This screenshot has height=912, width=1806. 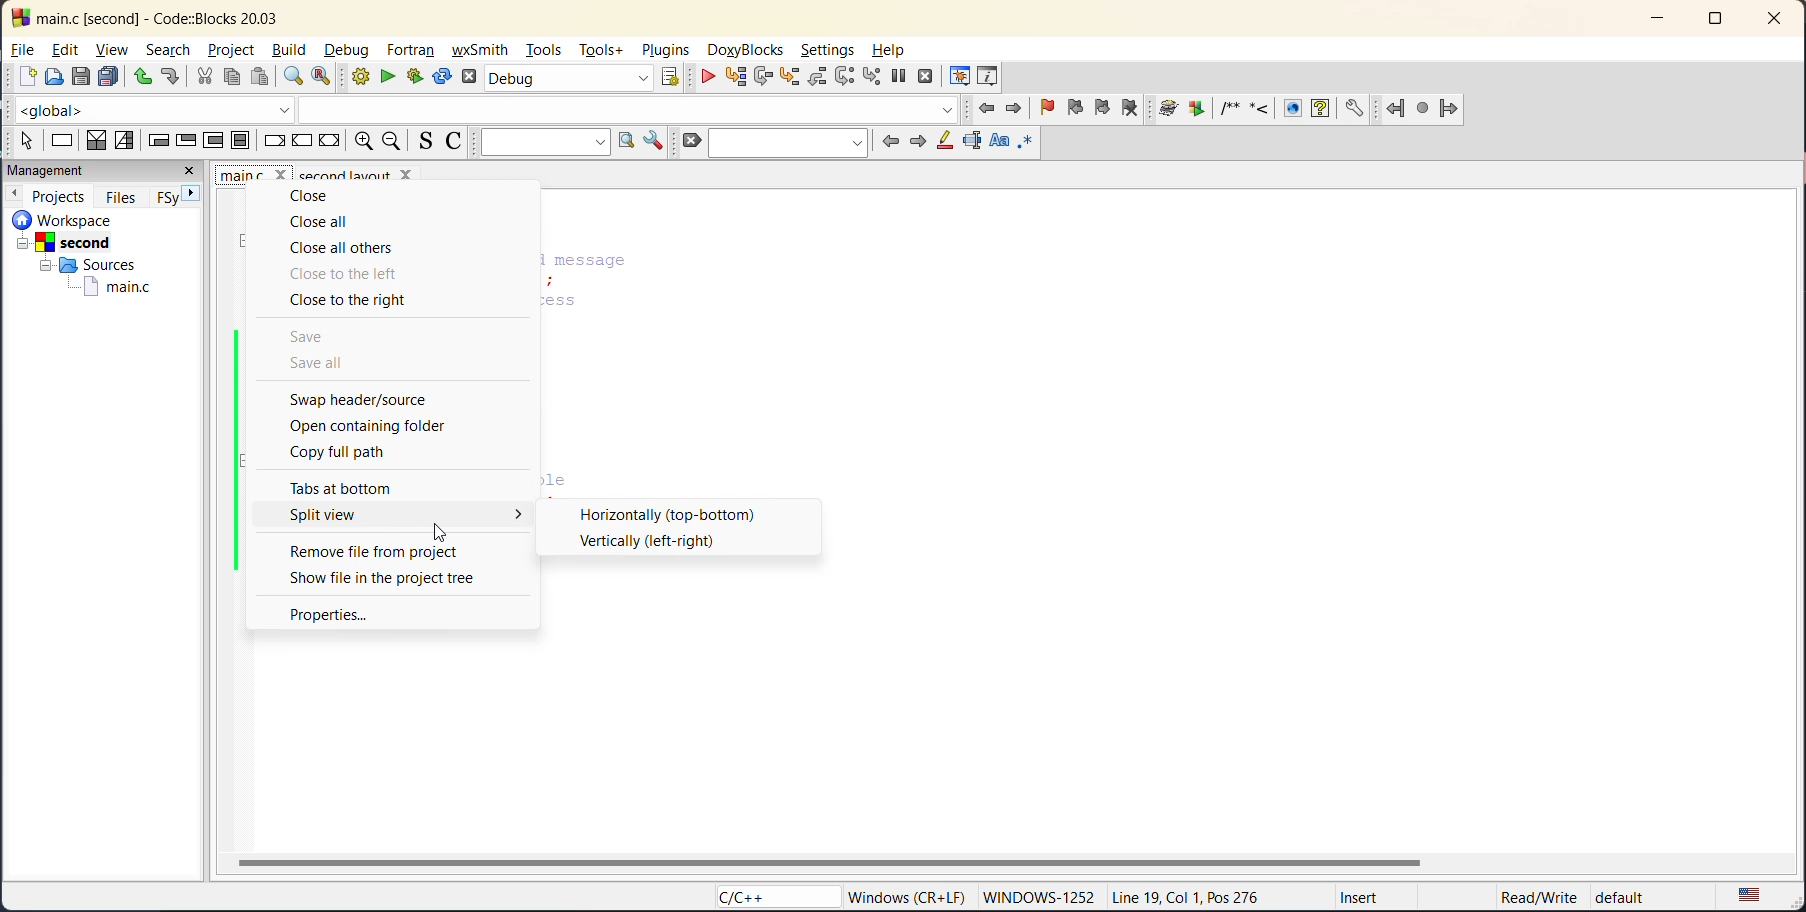 What do you see at coordinates (1000, 142) in the screenshot?
I see `match case` at bounding box center [1000, 142].